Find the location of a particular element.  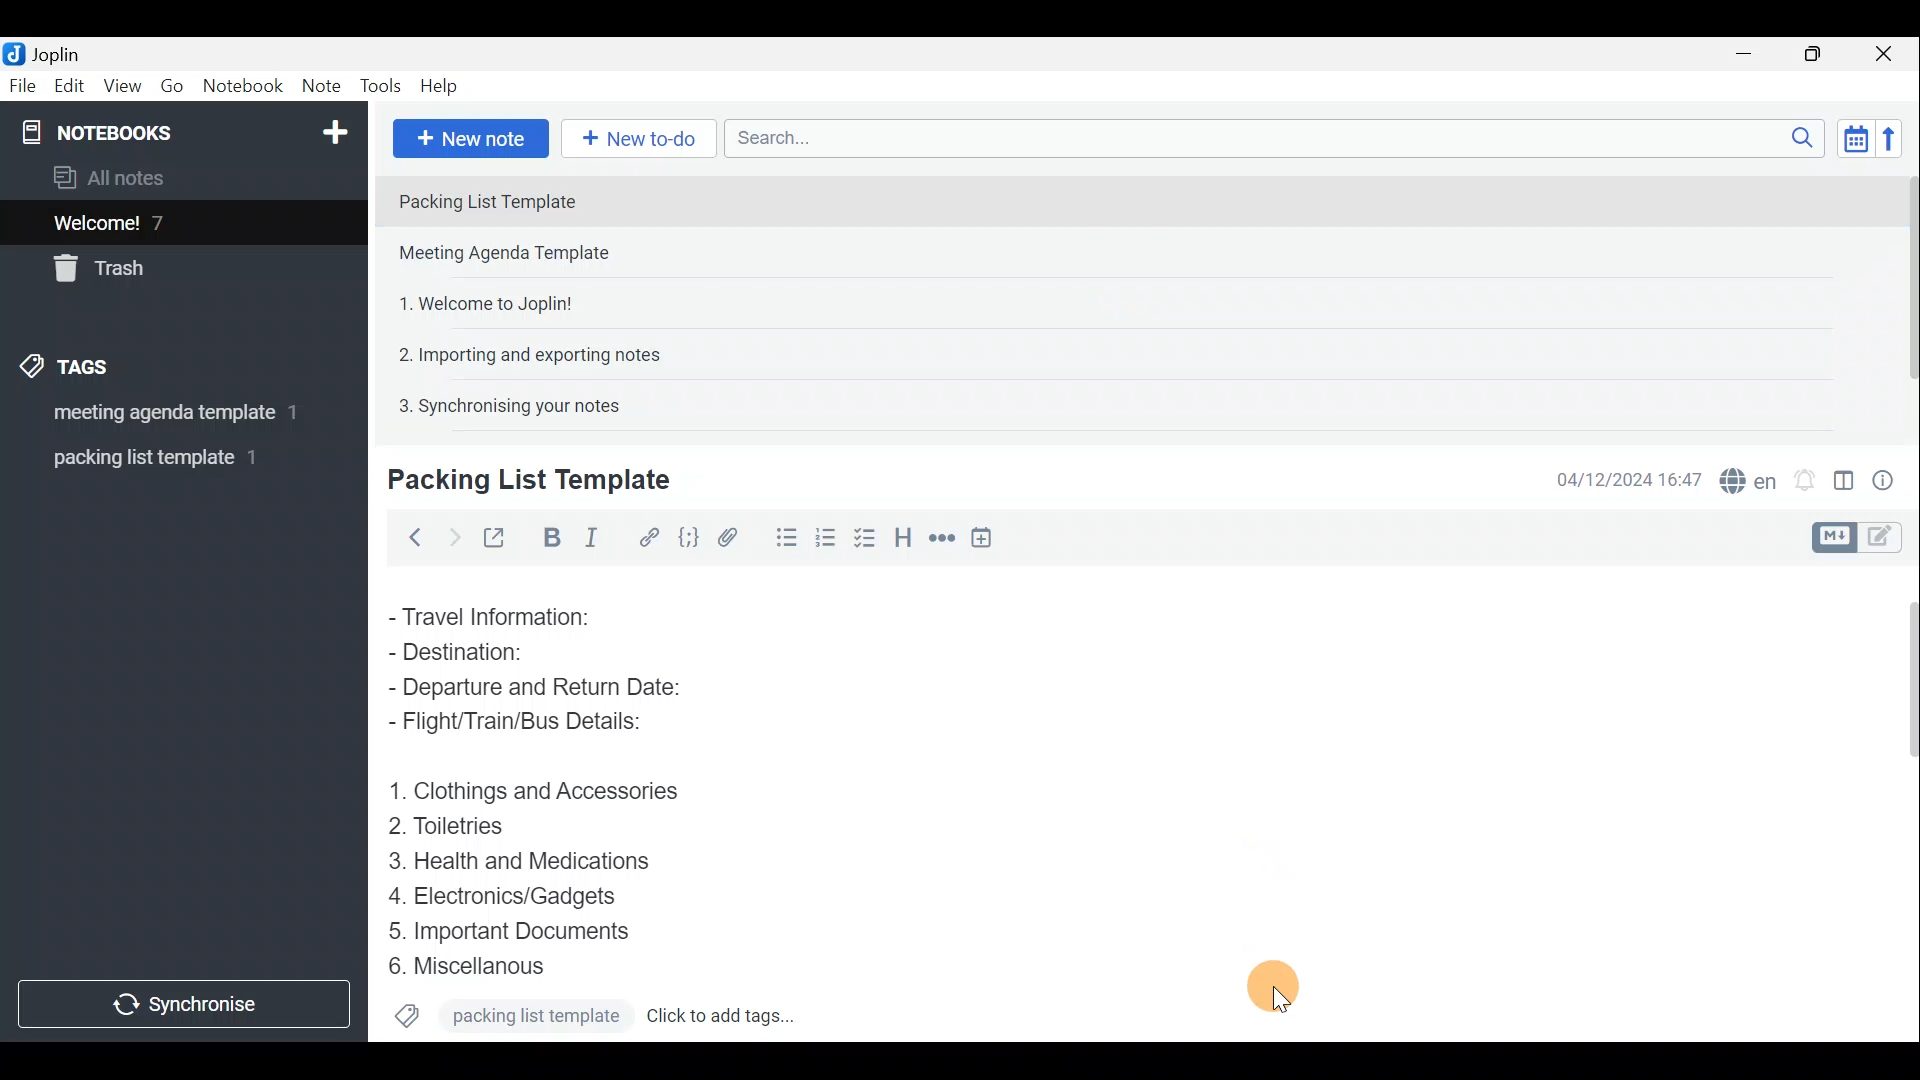

Note 2 is located at coordinates (511, 255).